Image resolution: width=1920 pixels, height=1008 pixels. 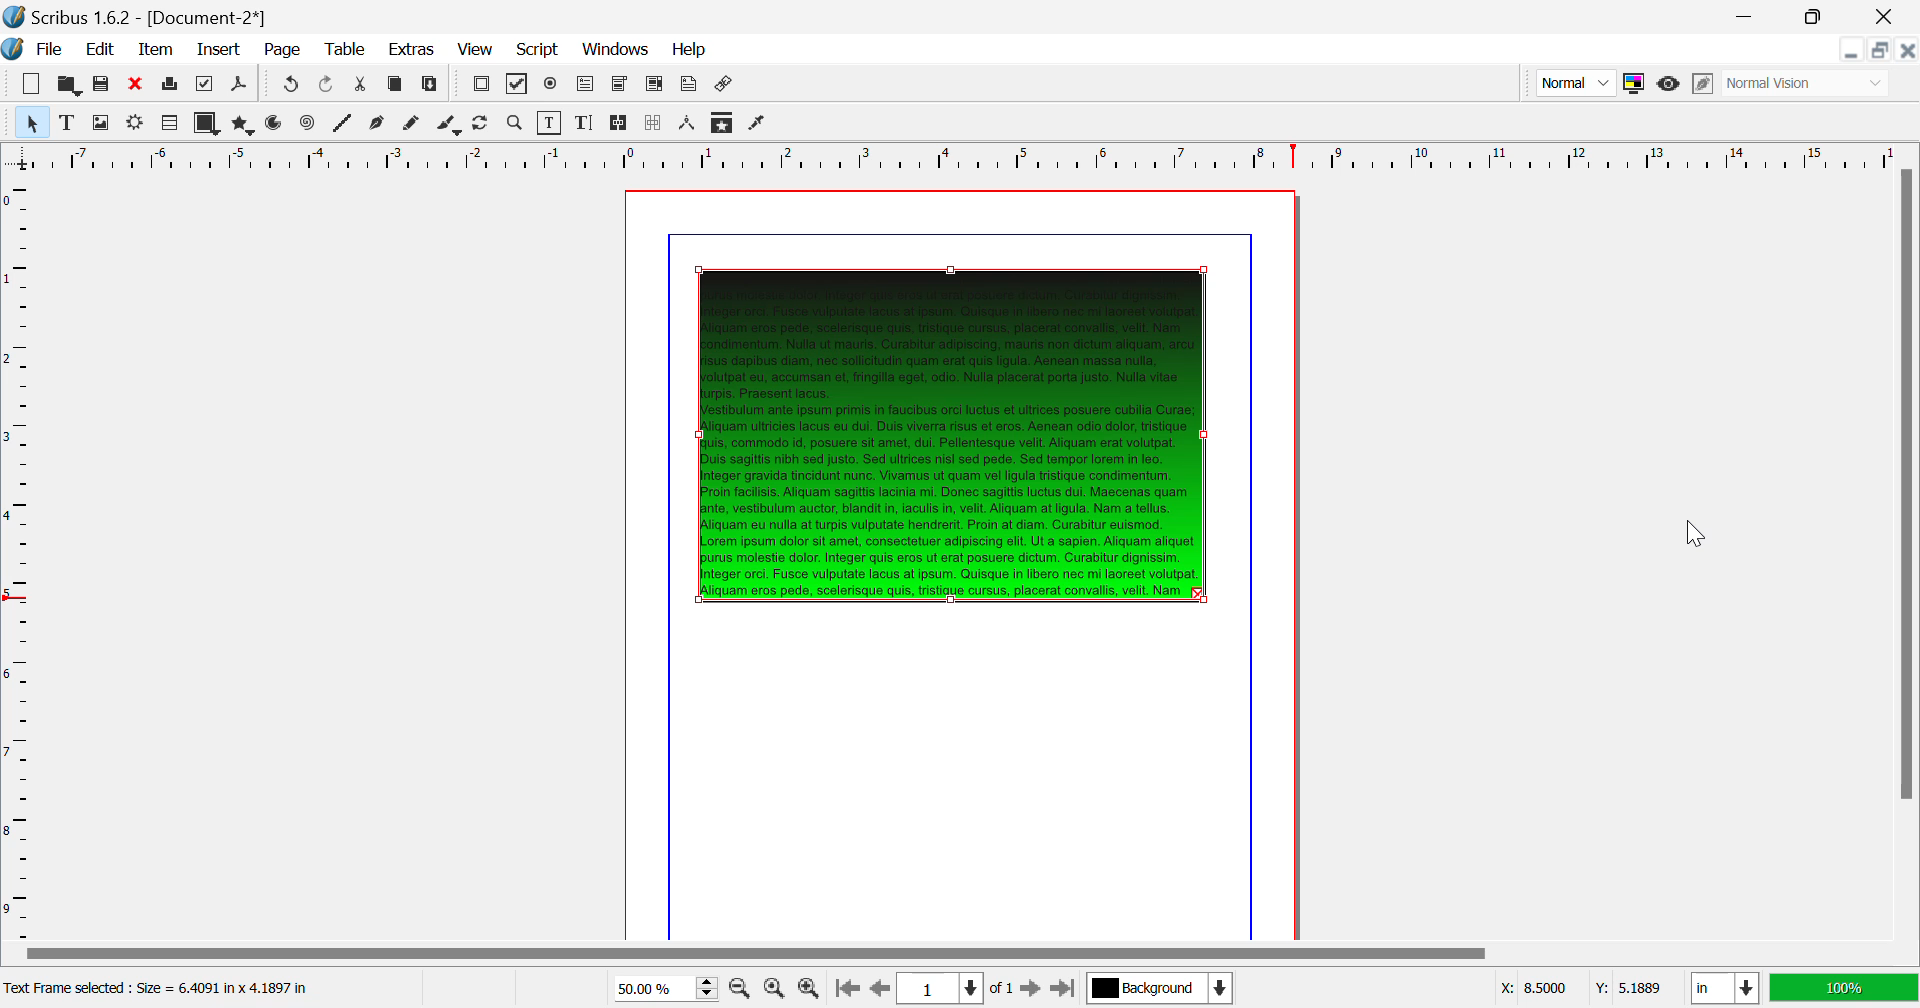 I want to click on Next Page, so click(x=1030, y=987).